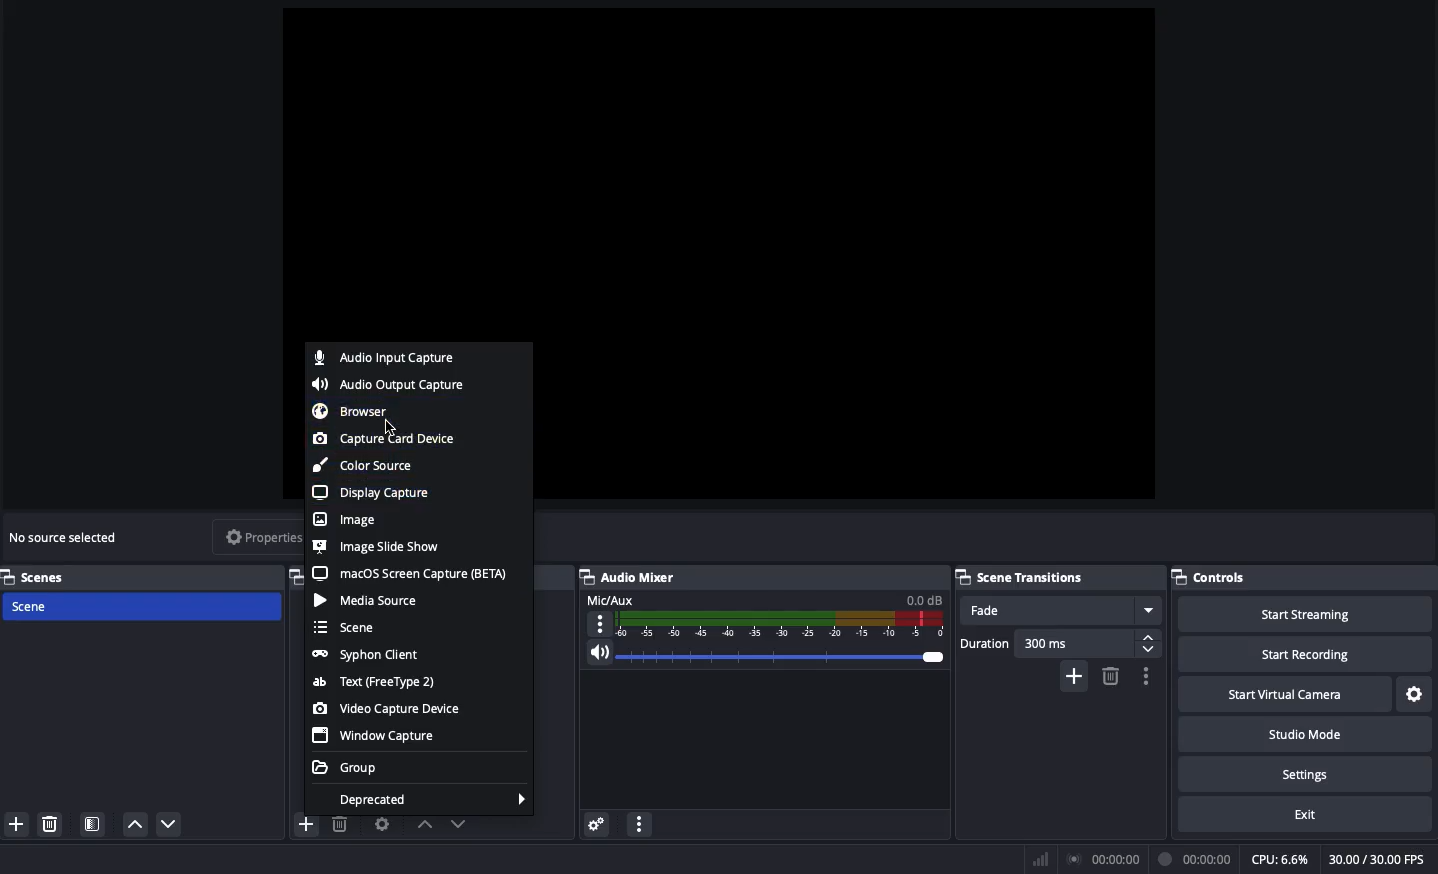  I want to click on Image, so click(348, 520).